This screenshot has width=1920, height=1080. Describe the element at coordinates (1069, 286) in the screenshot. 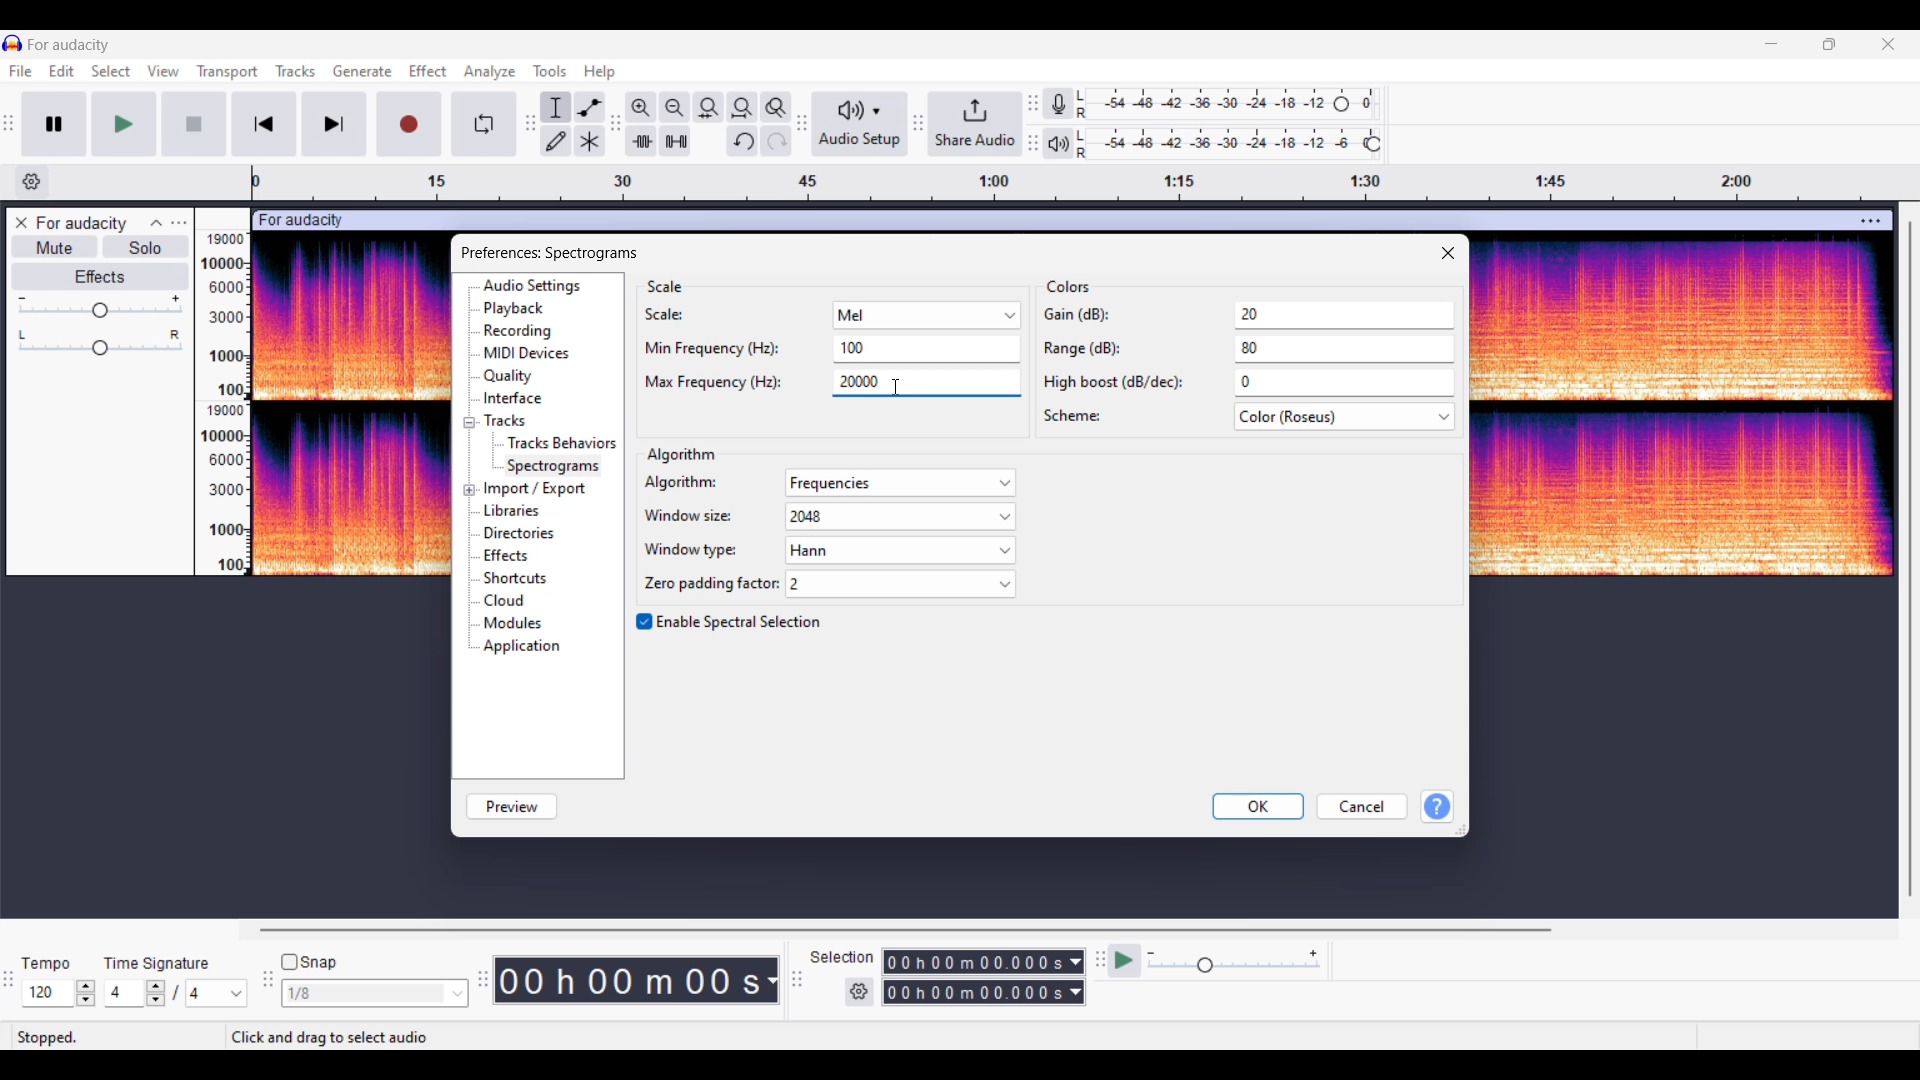

I see `Section title` at that location.